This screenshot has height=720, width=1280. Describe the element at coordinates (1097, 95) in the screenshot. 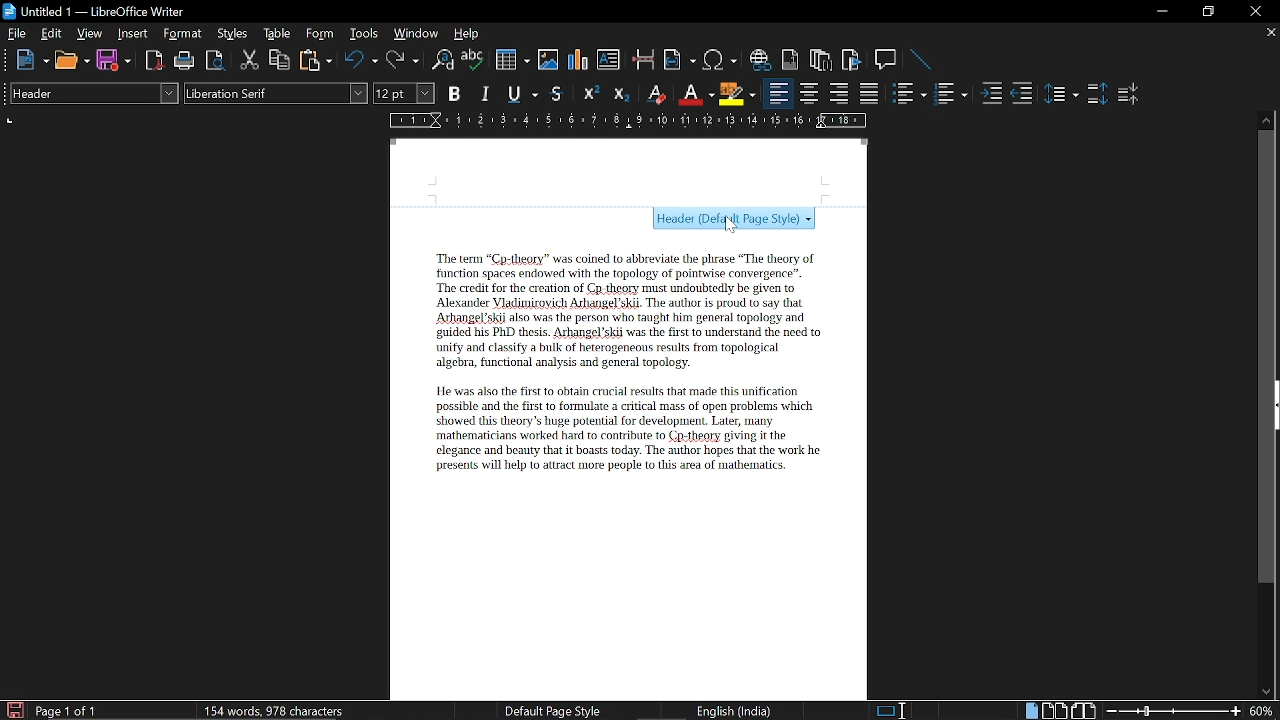

I see `Increase paragraph spacing` at that location.